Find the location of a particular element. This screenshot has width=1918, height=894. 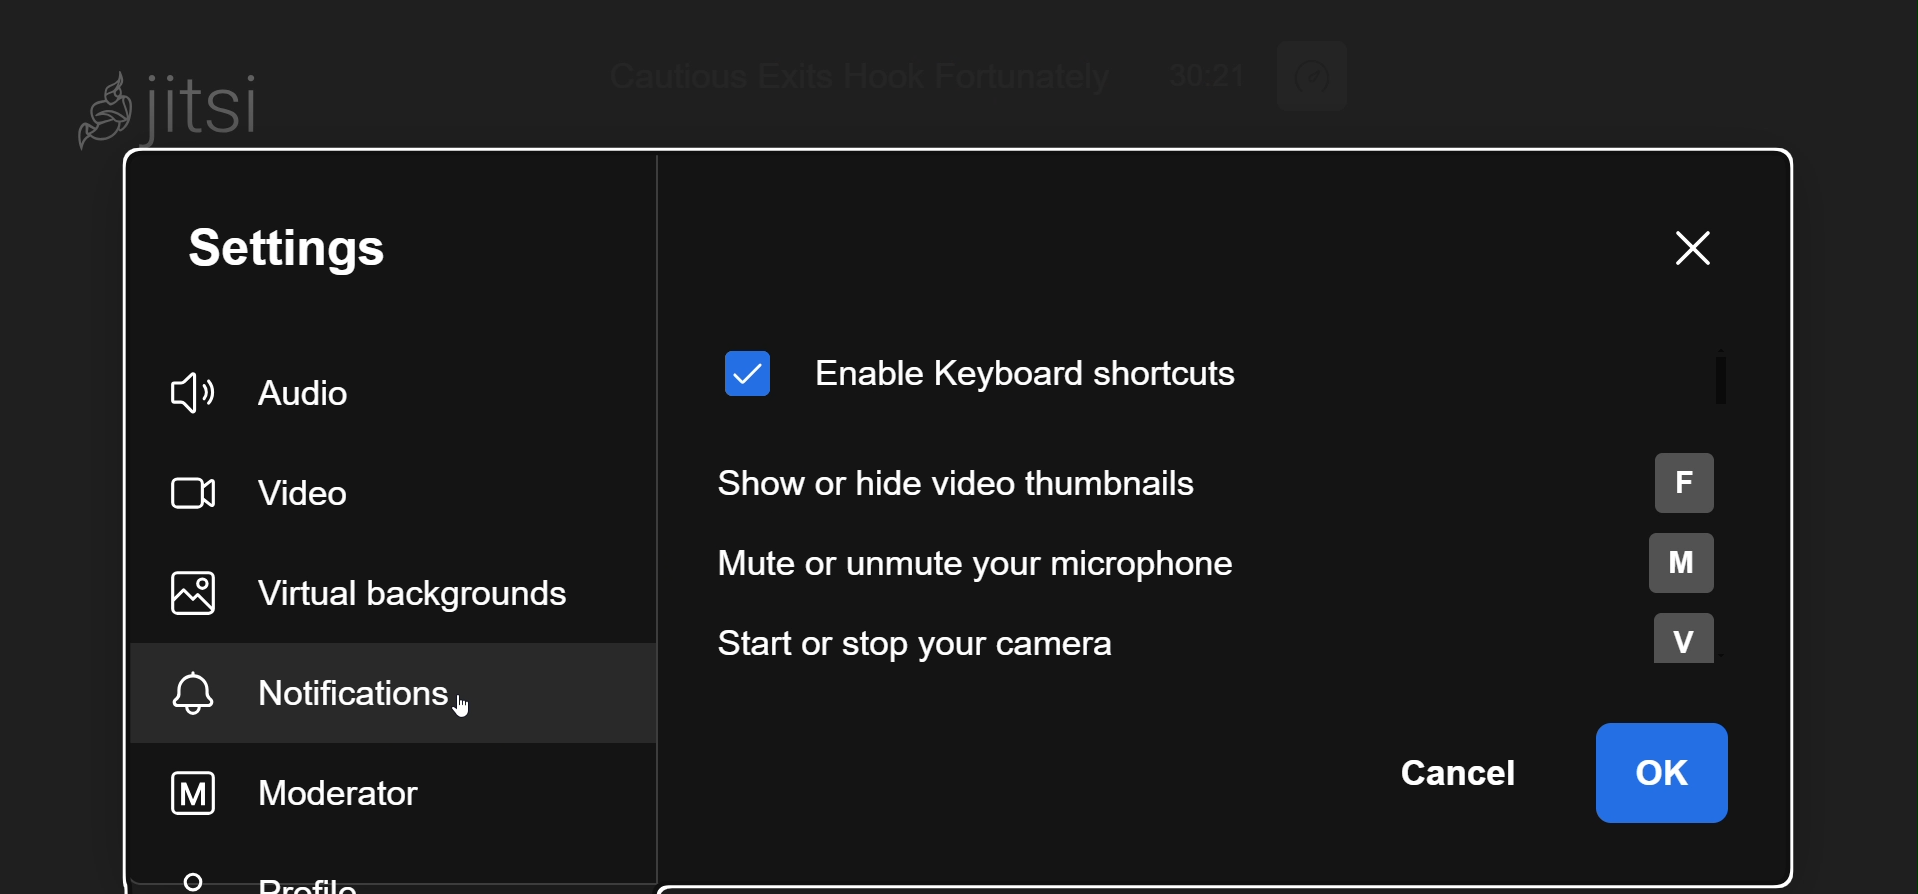

video is located at coordinates (278, 492).